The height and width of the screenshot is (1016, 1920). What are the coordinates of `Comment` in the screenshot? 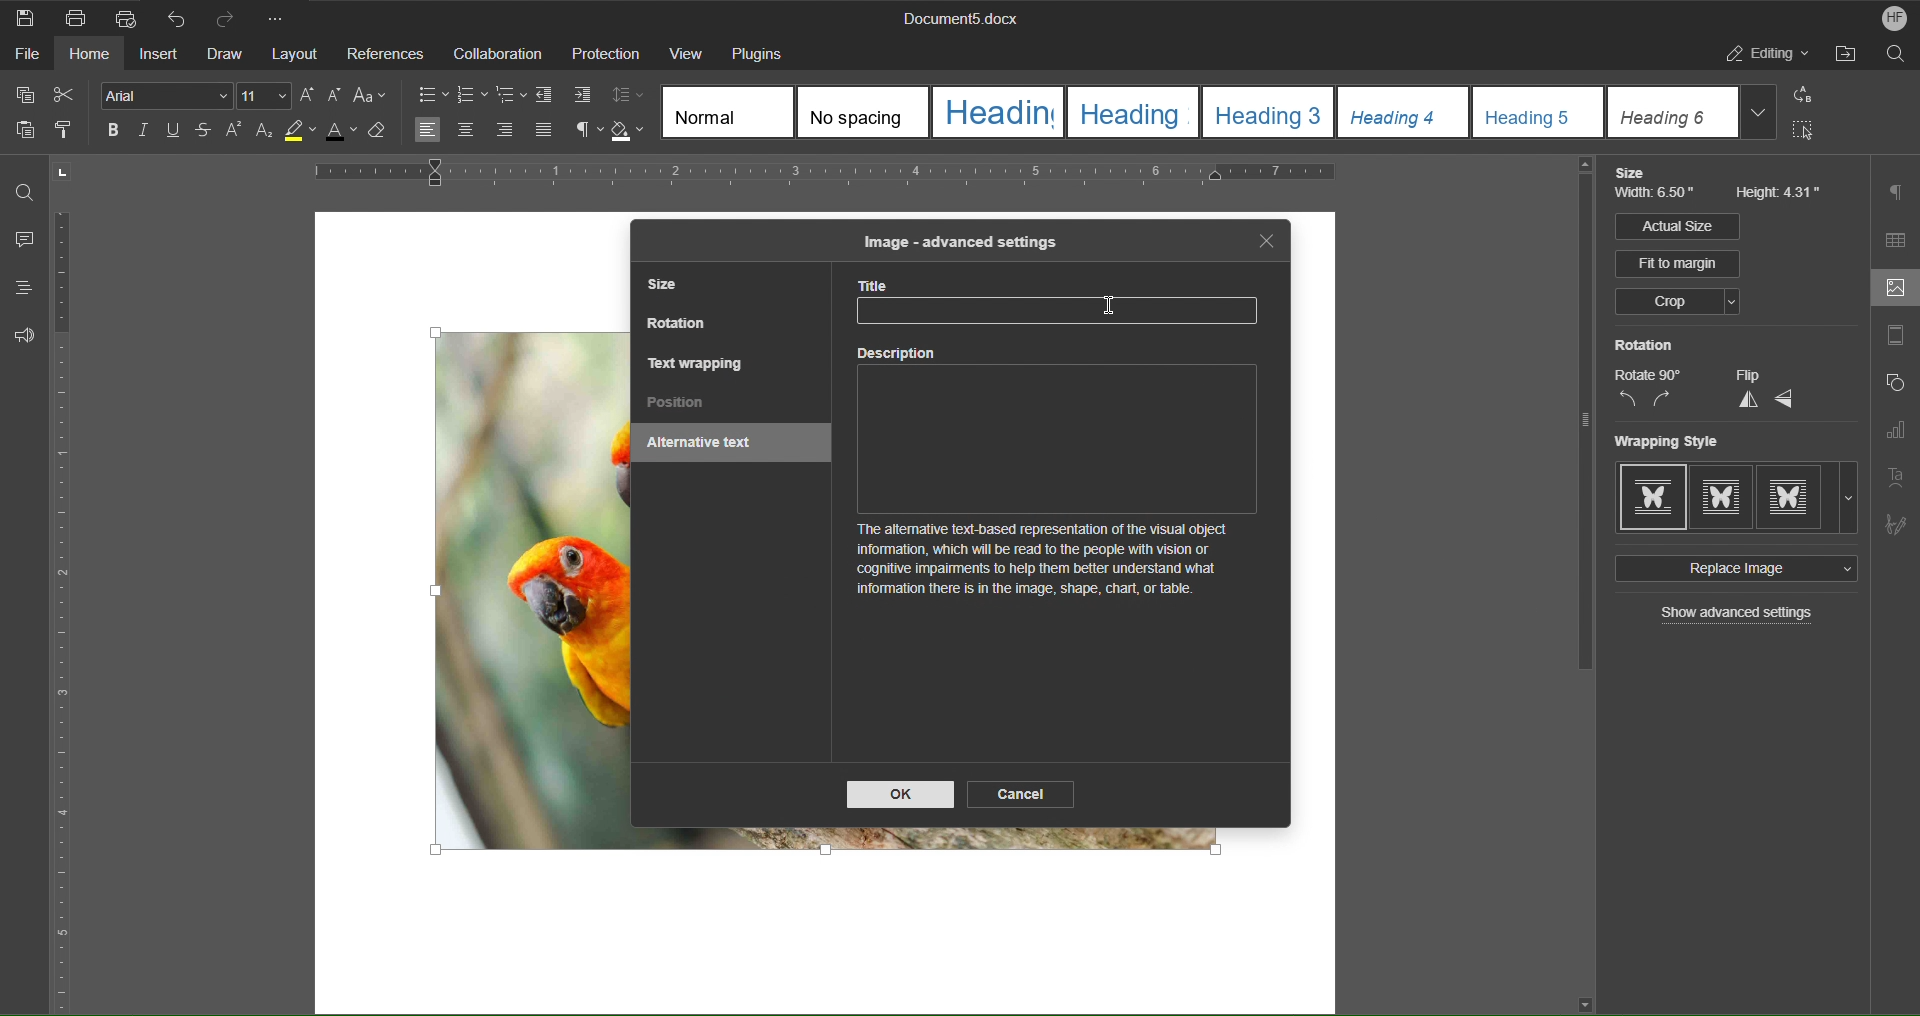 It's located at (20, 241).